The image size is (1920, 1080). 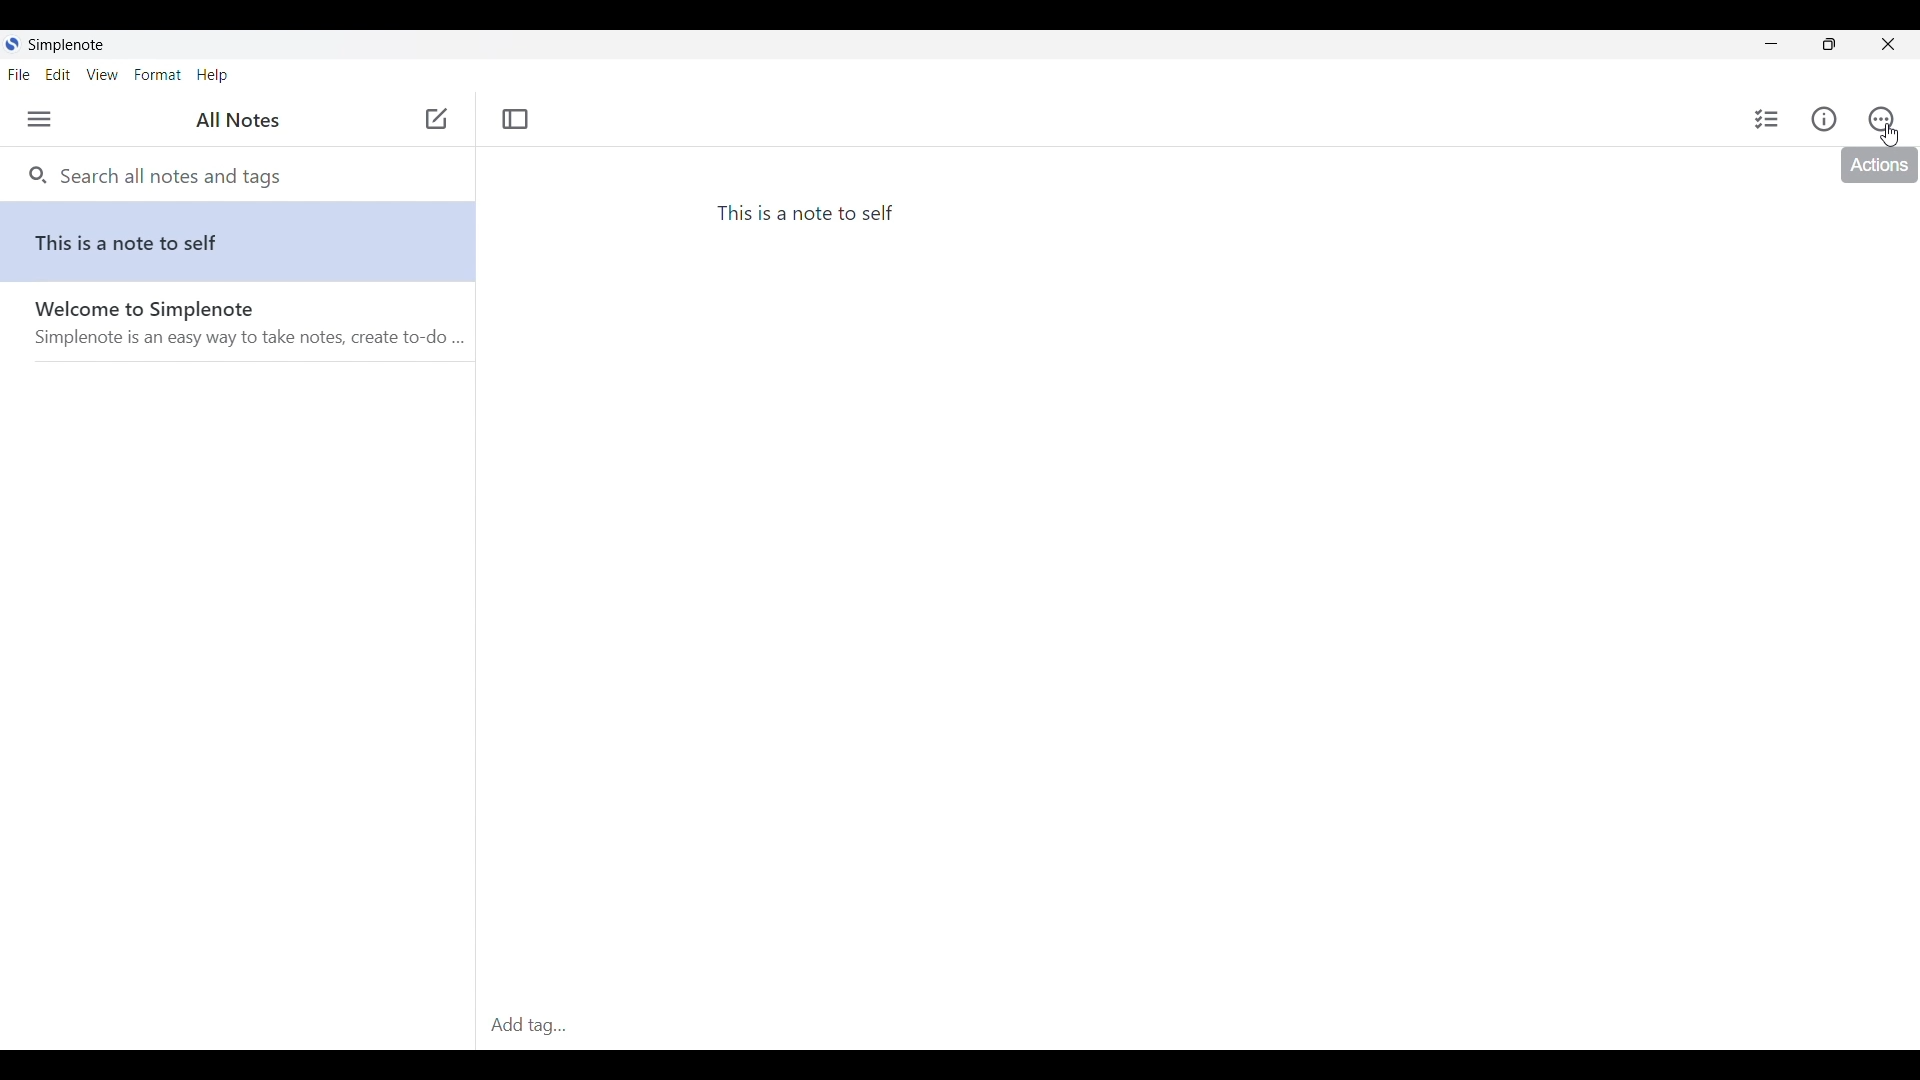 I want to click on Add tag, so click(x=530, y=1026).